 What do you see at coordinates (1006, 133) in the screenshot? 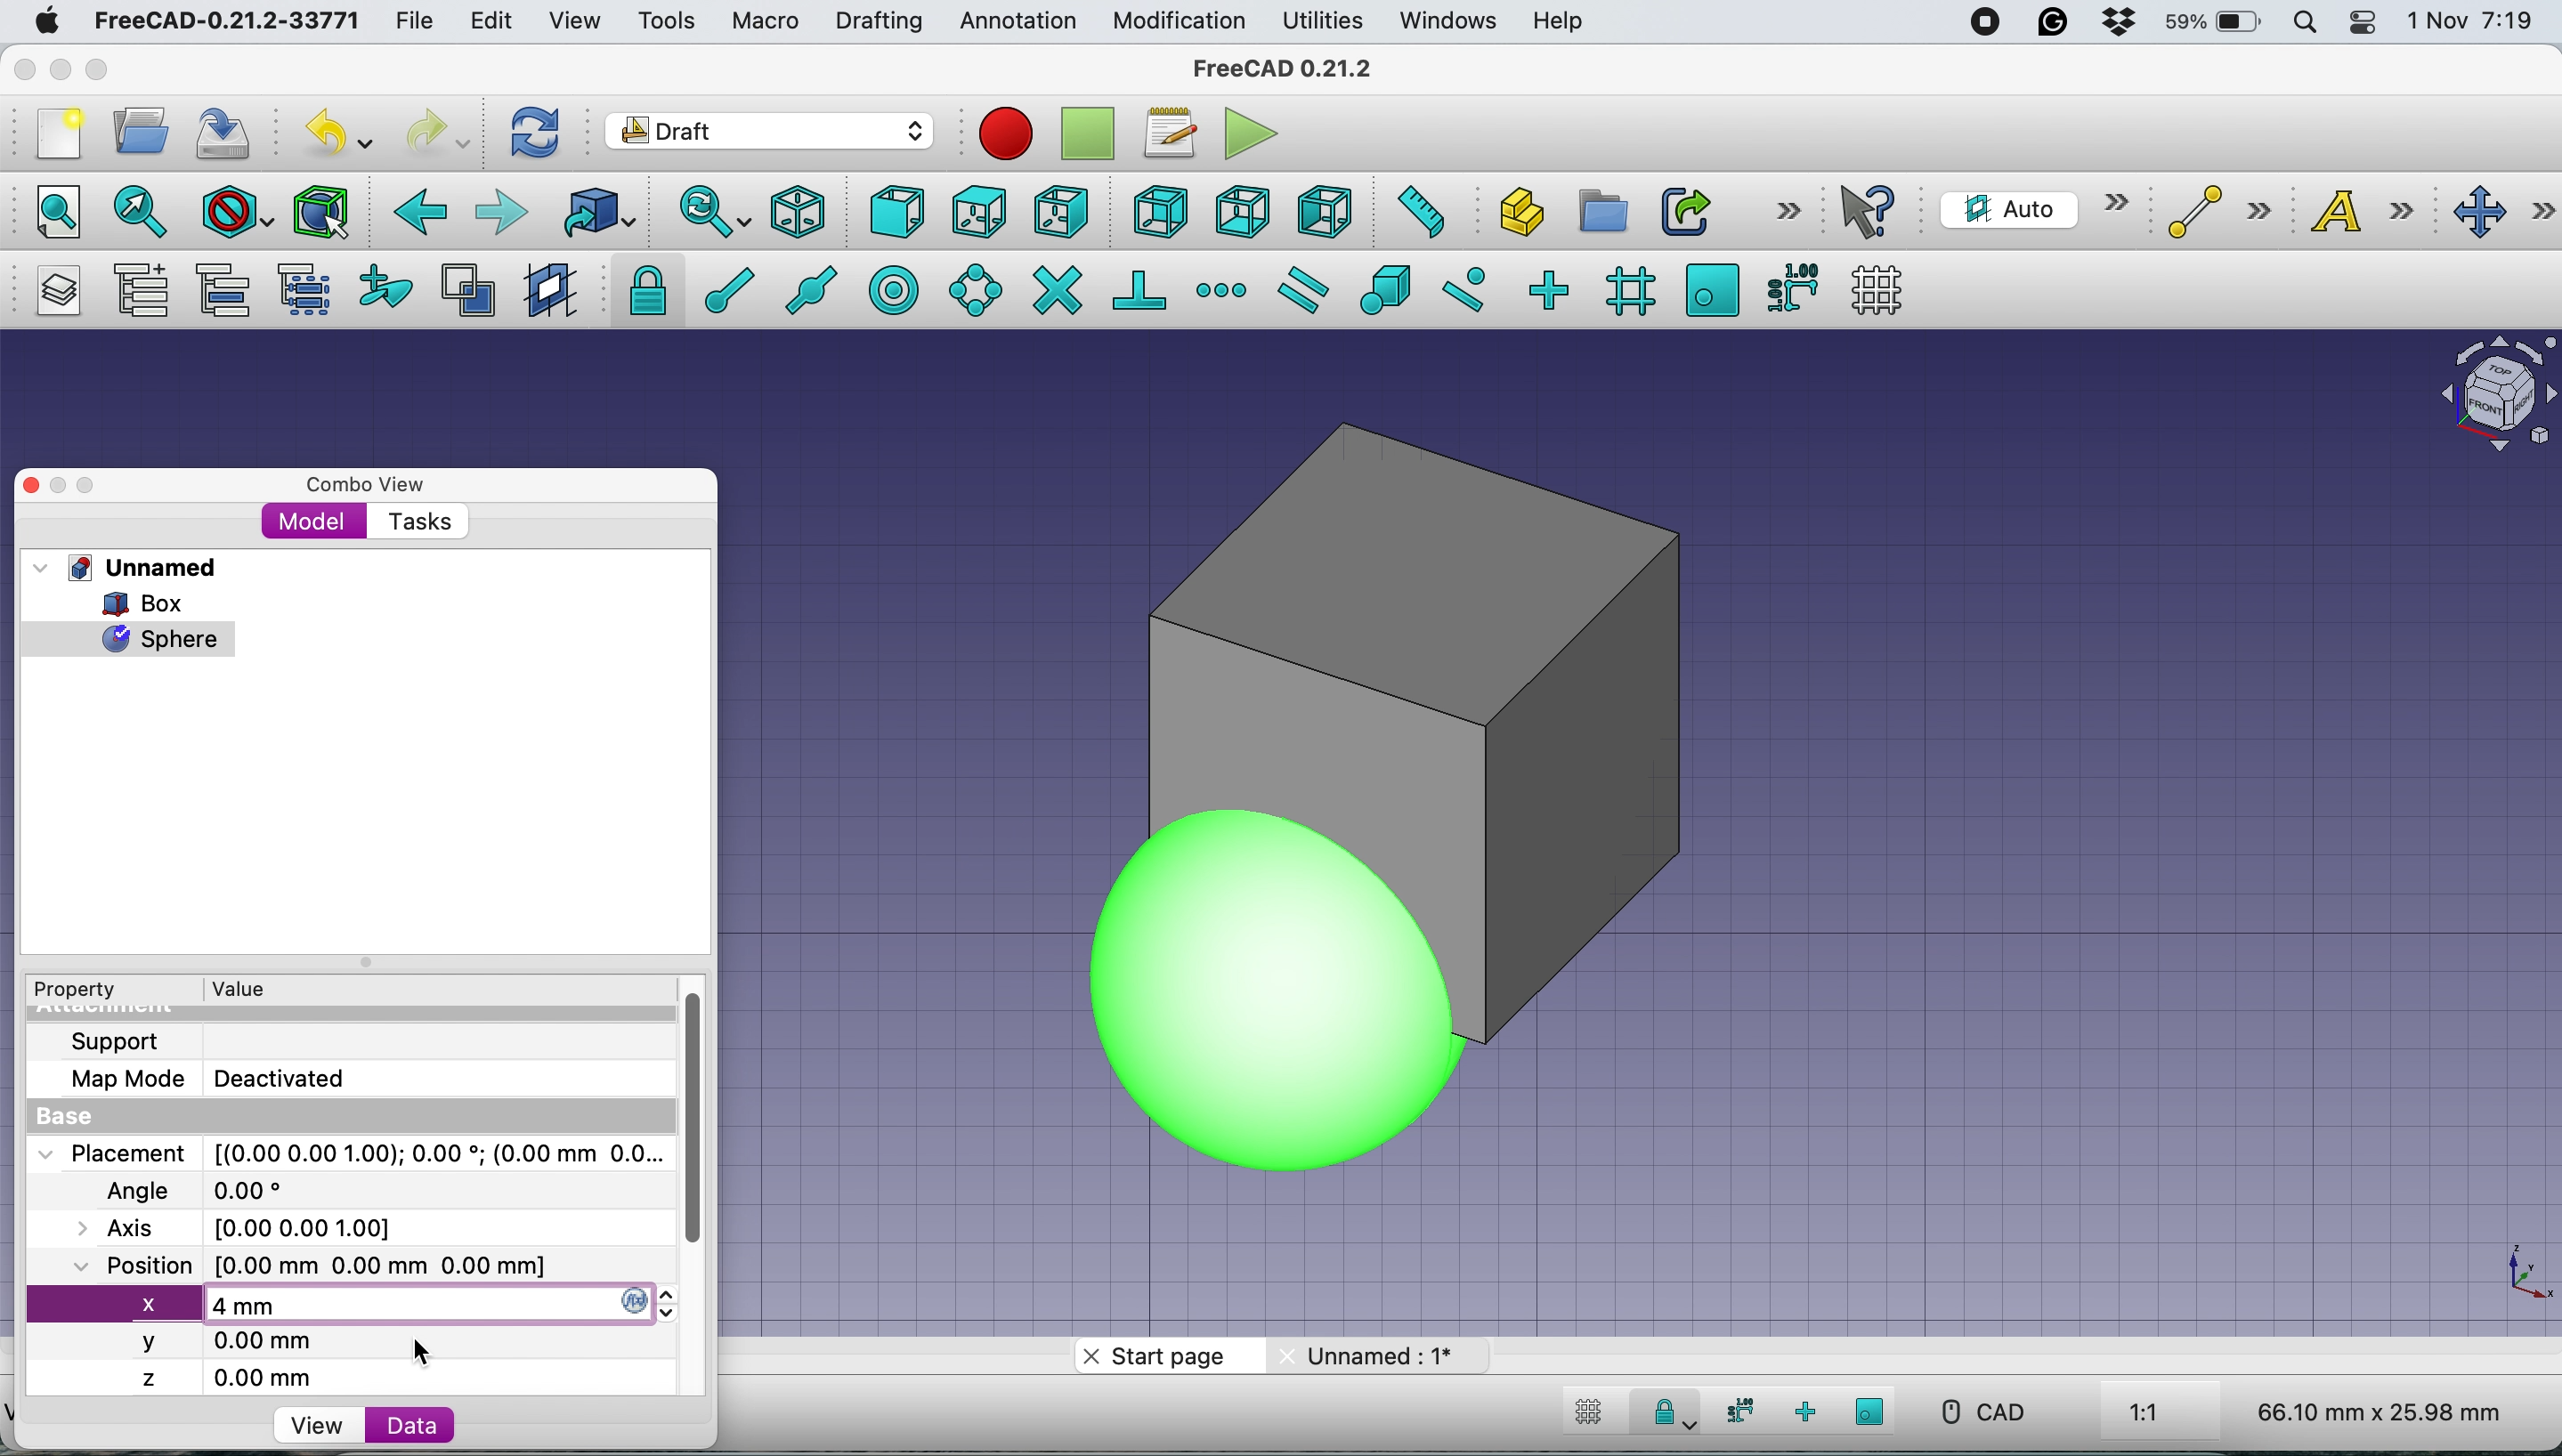
I see `record macros` at bounding box center [1006, 133].